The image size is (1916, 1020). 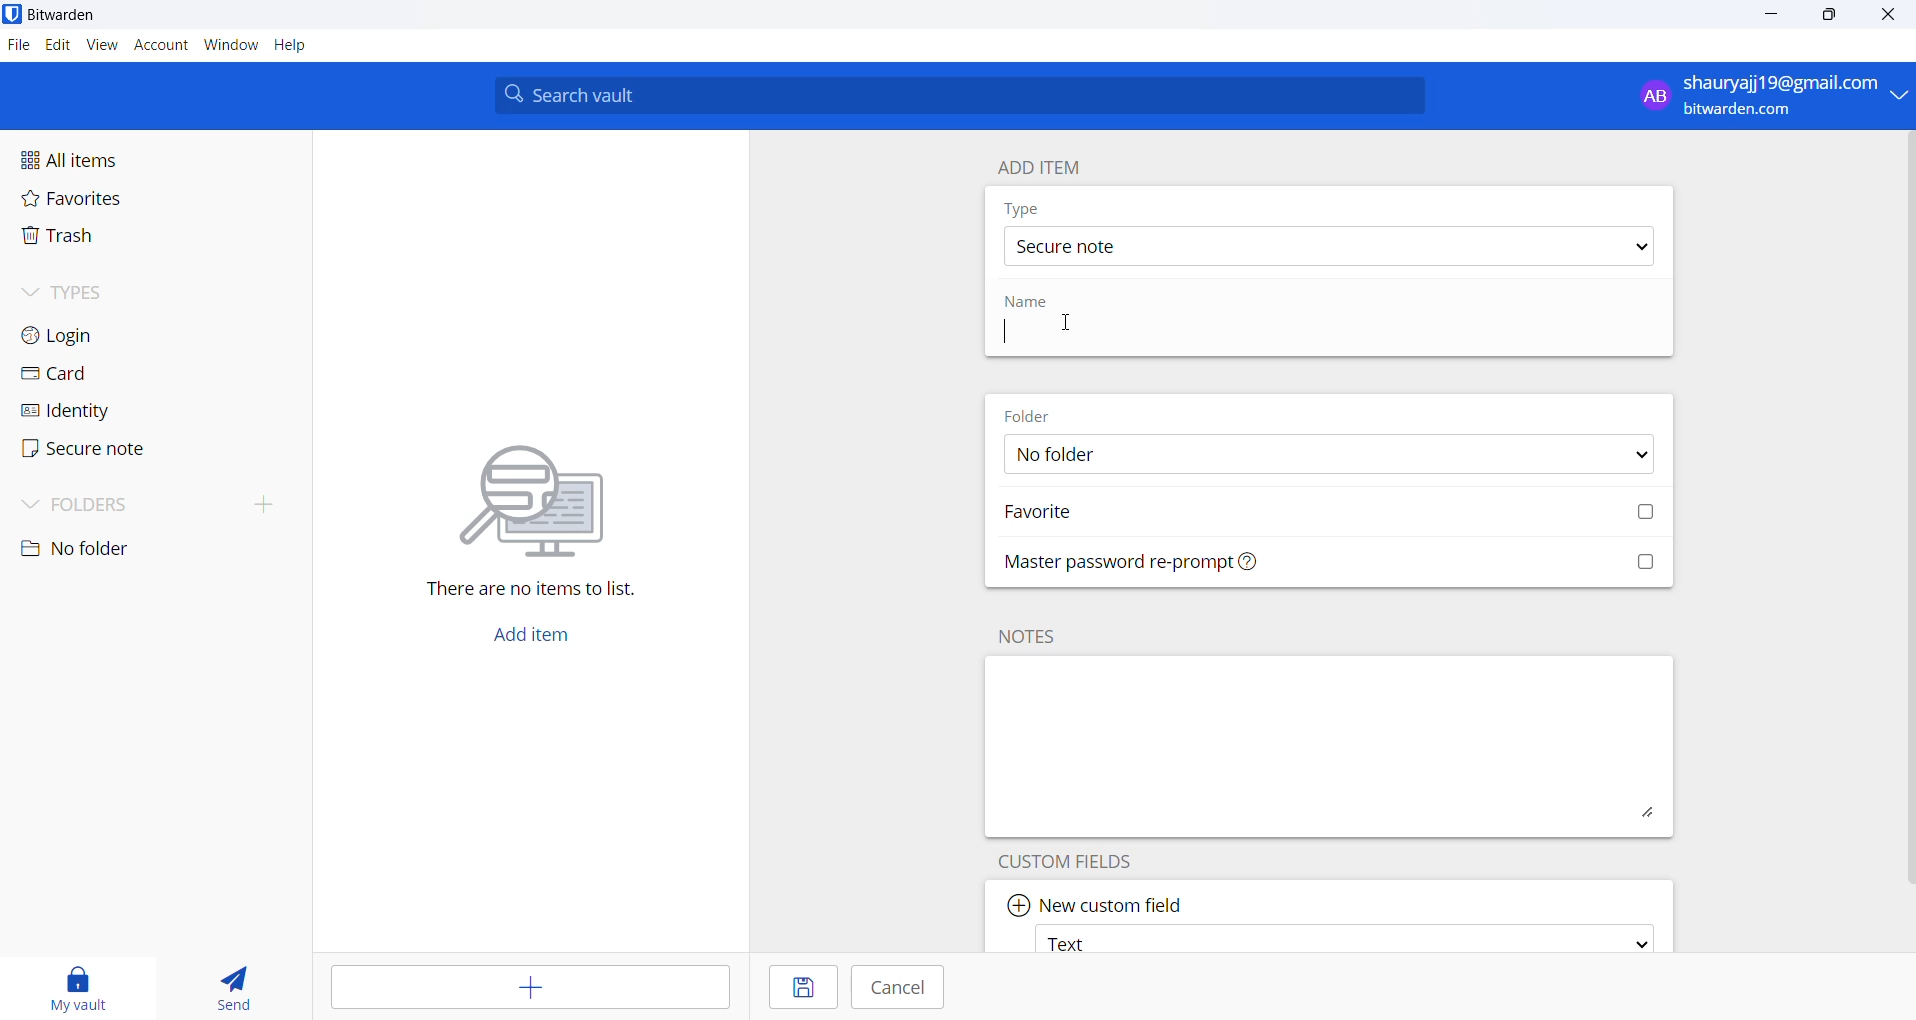 I want to click on add new field, so click(x=1098, y=899).